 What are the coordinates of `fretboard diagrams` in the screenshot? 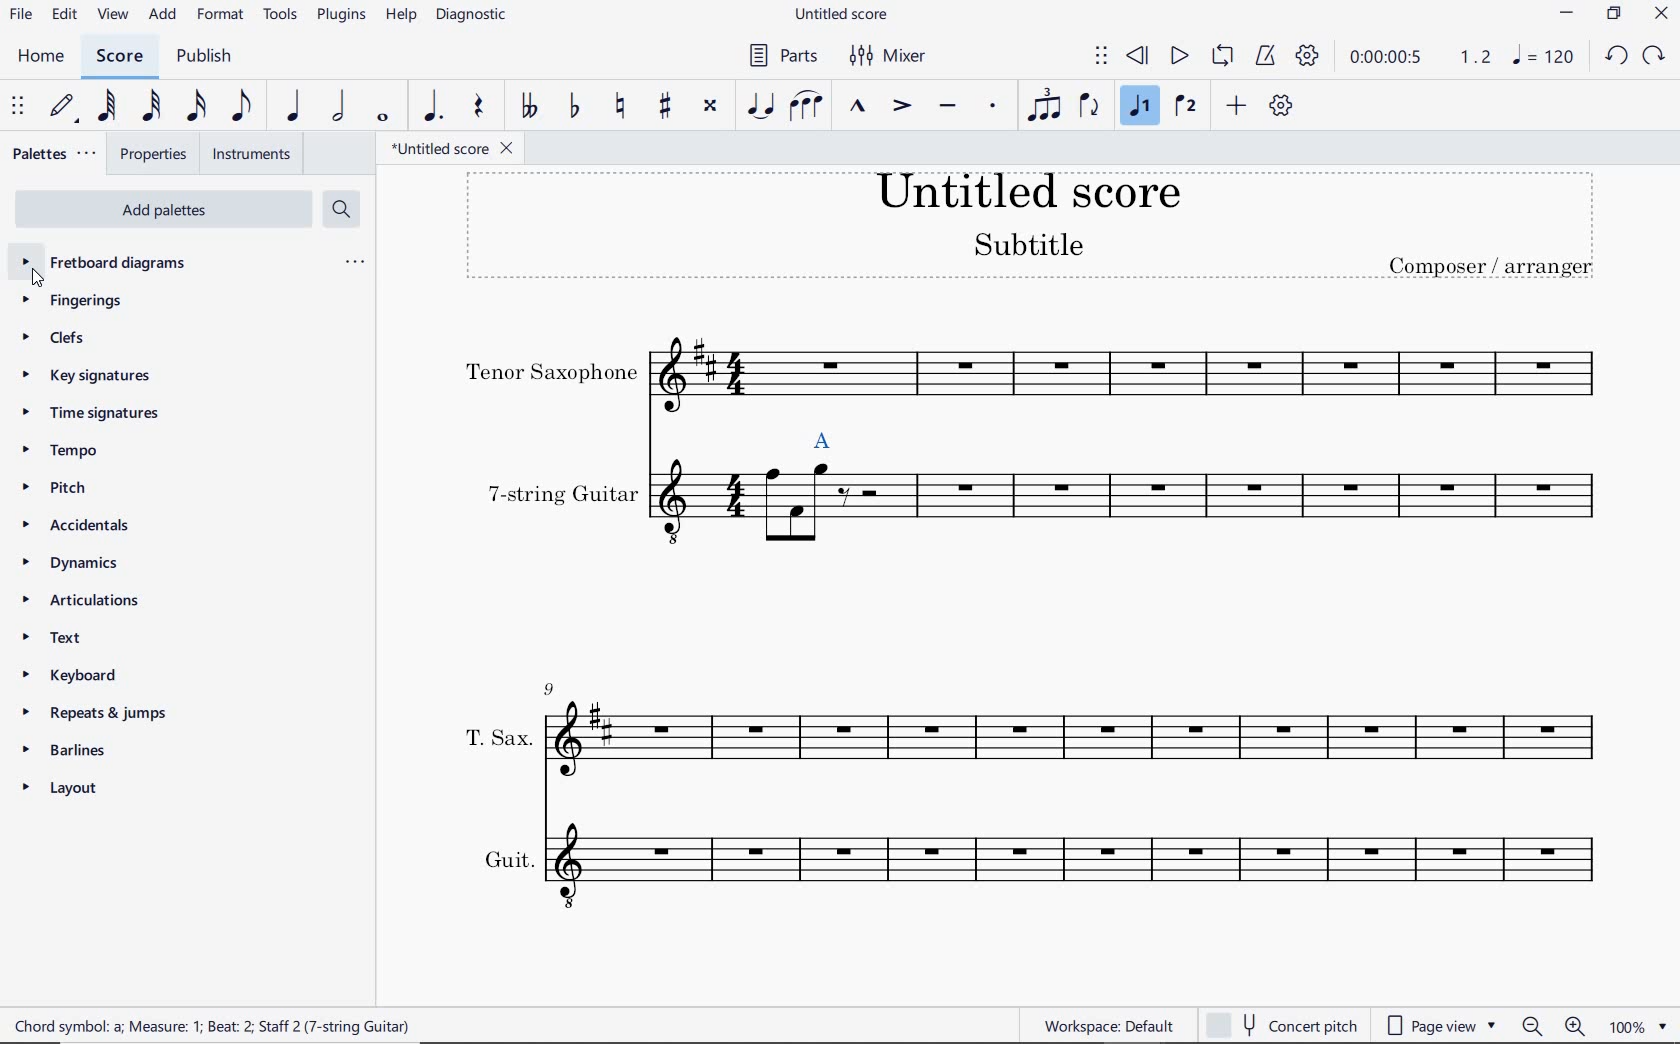 It's located at (121, 264).